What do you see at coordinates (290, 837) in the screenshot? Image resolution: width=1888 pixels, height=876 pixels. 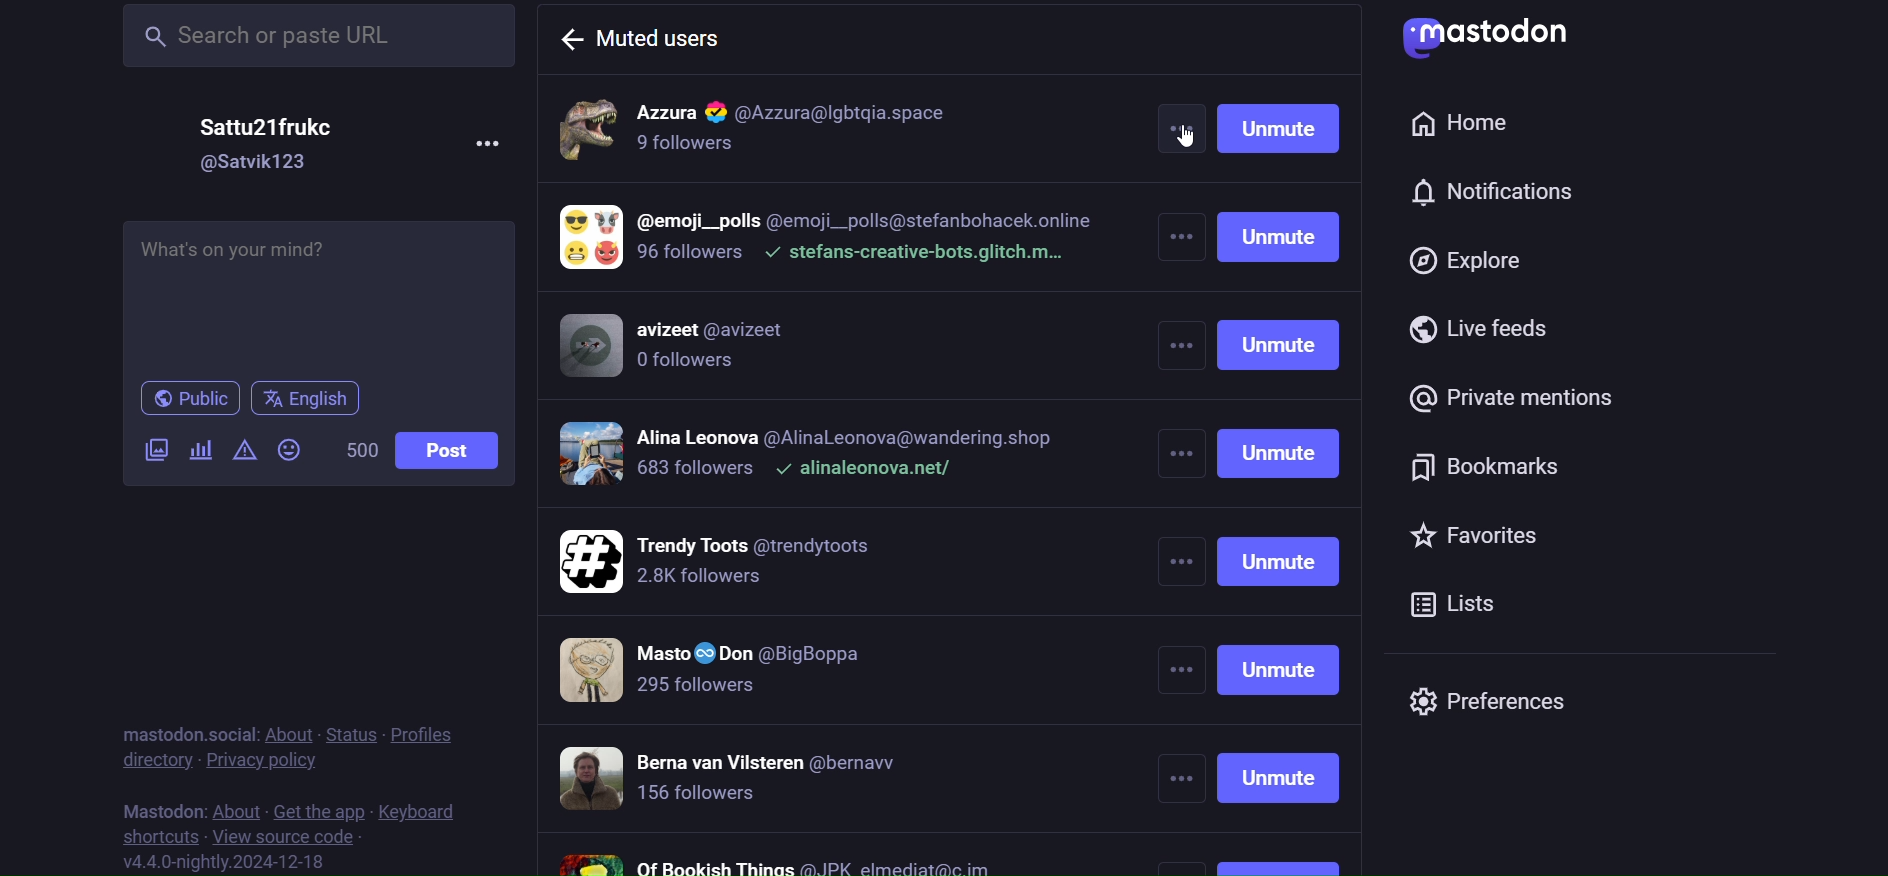 I see `source code` at bounding box center [290, 837].